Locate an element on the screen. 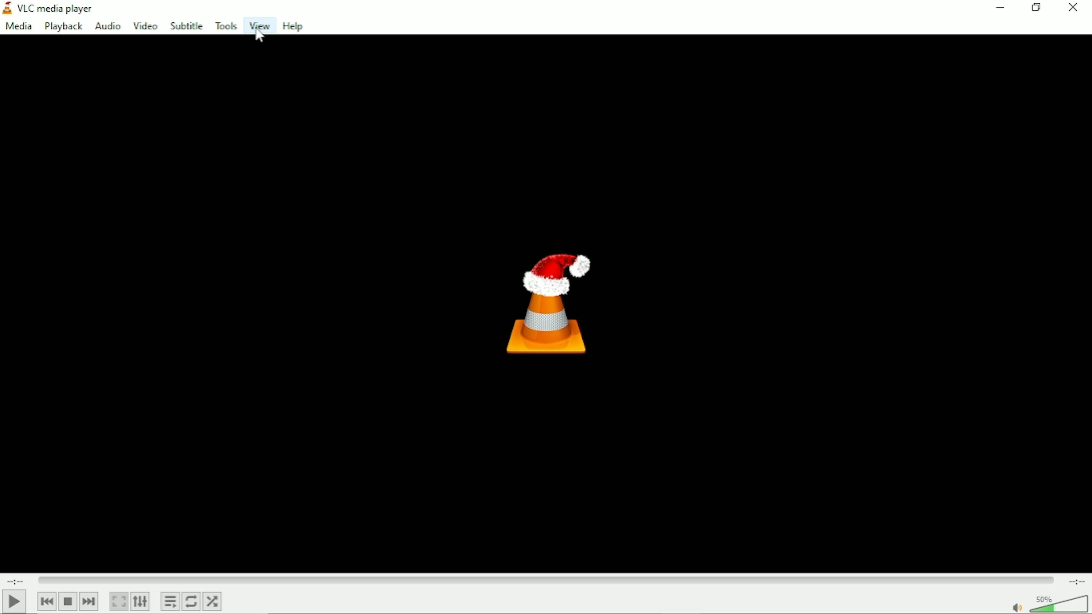 Image resolution: width=1092 pixels, height=614 pixels. Toggle video in fullscreen is located at coordinates (118, 601).